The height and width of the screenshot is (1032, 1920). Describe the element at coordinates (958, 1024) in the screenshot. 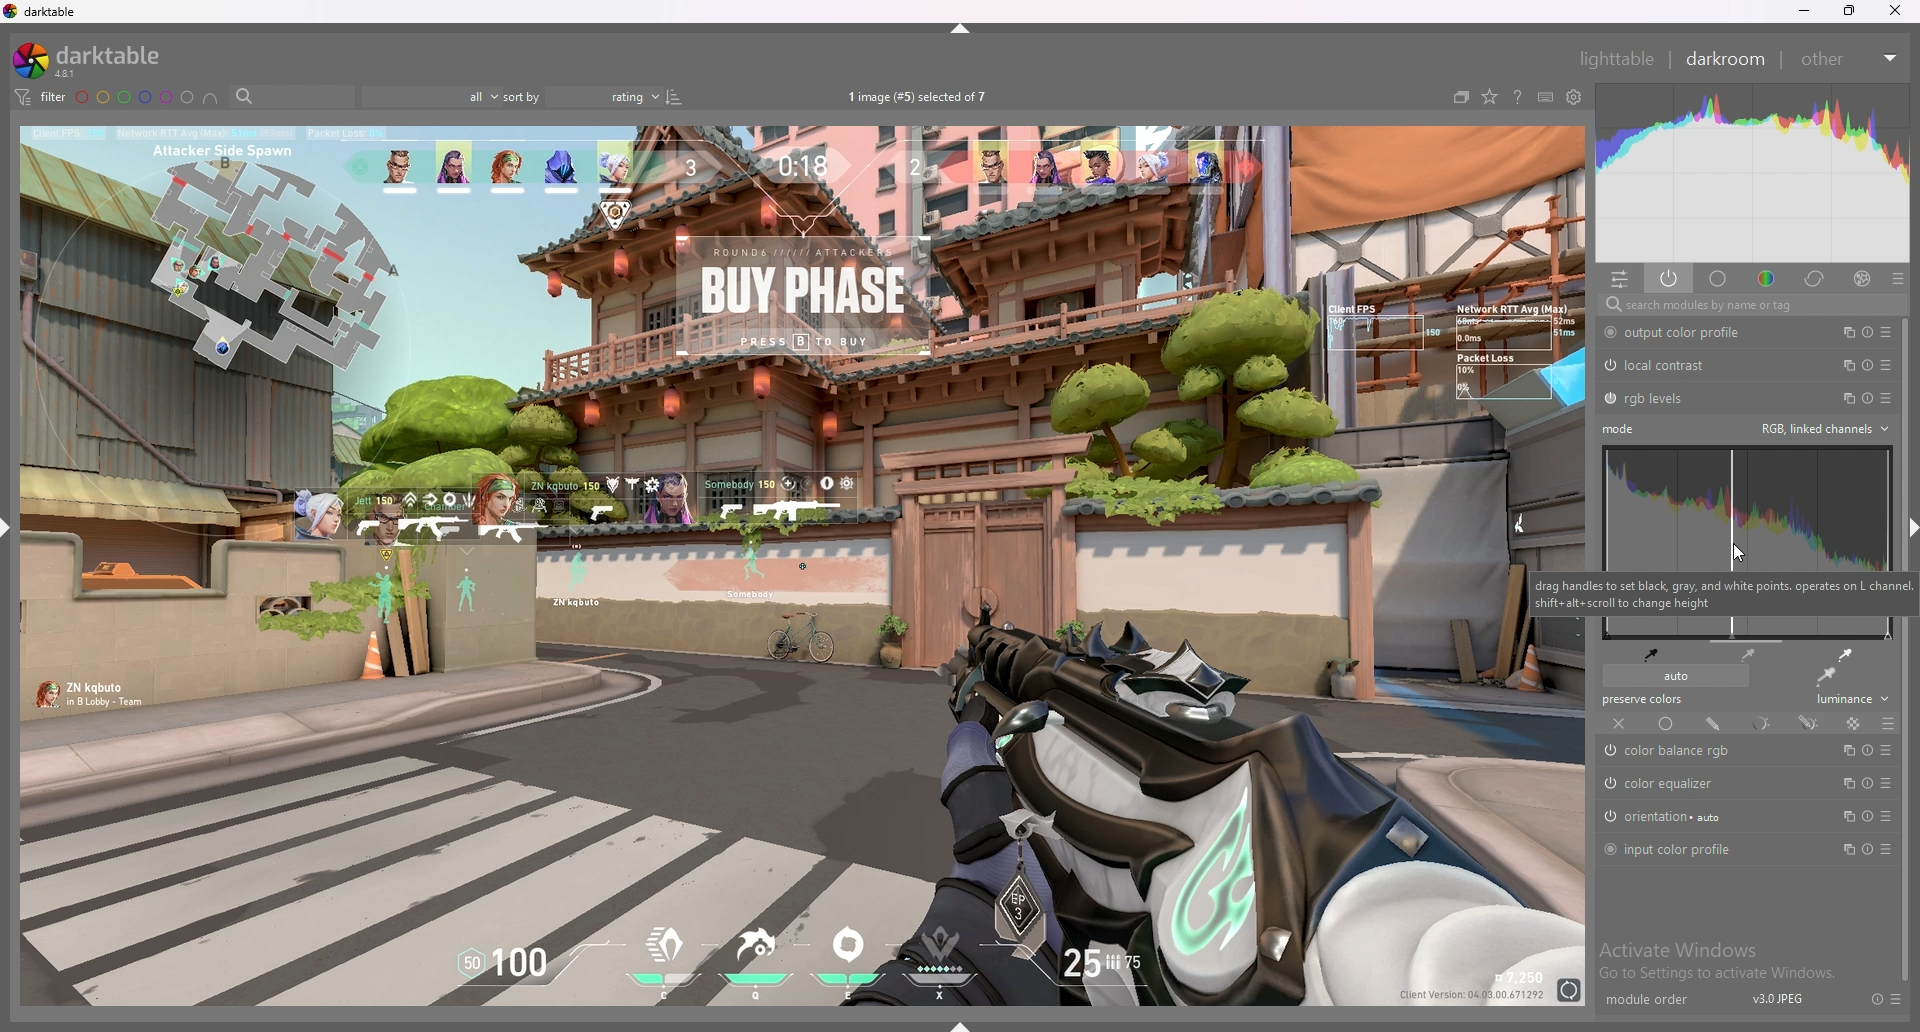

I see `show` at that location.